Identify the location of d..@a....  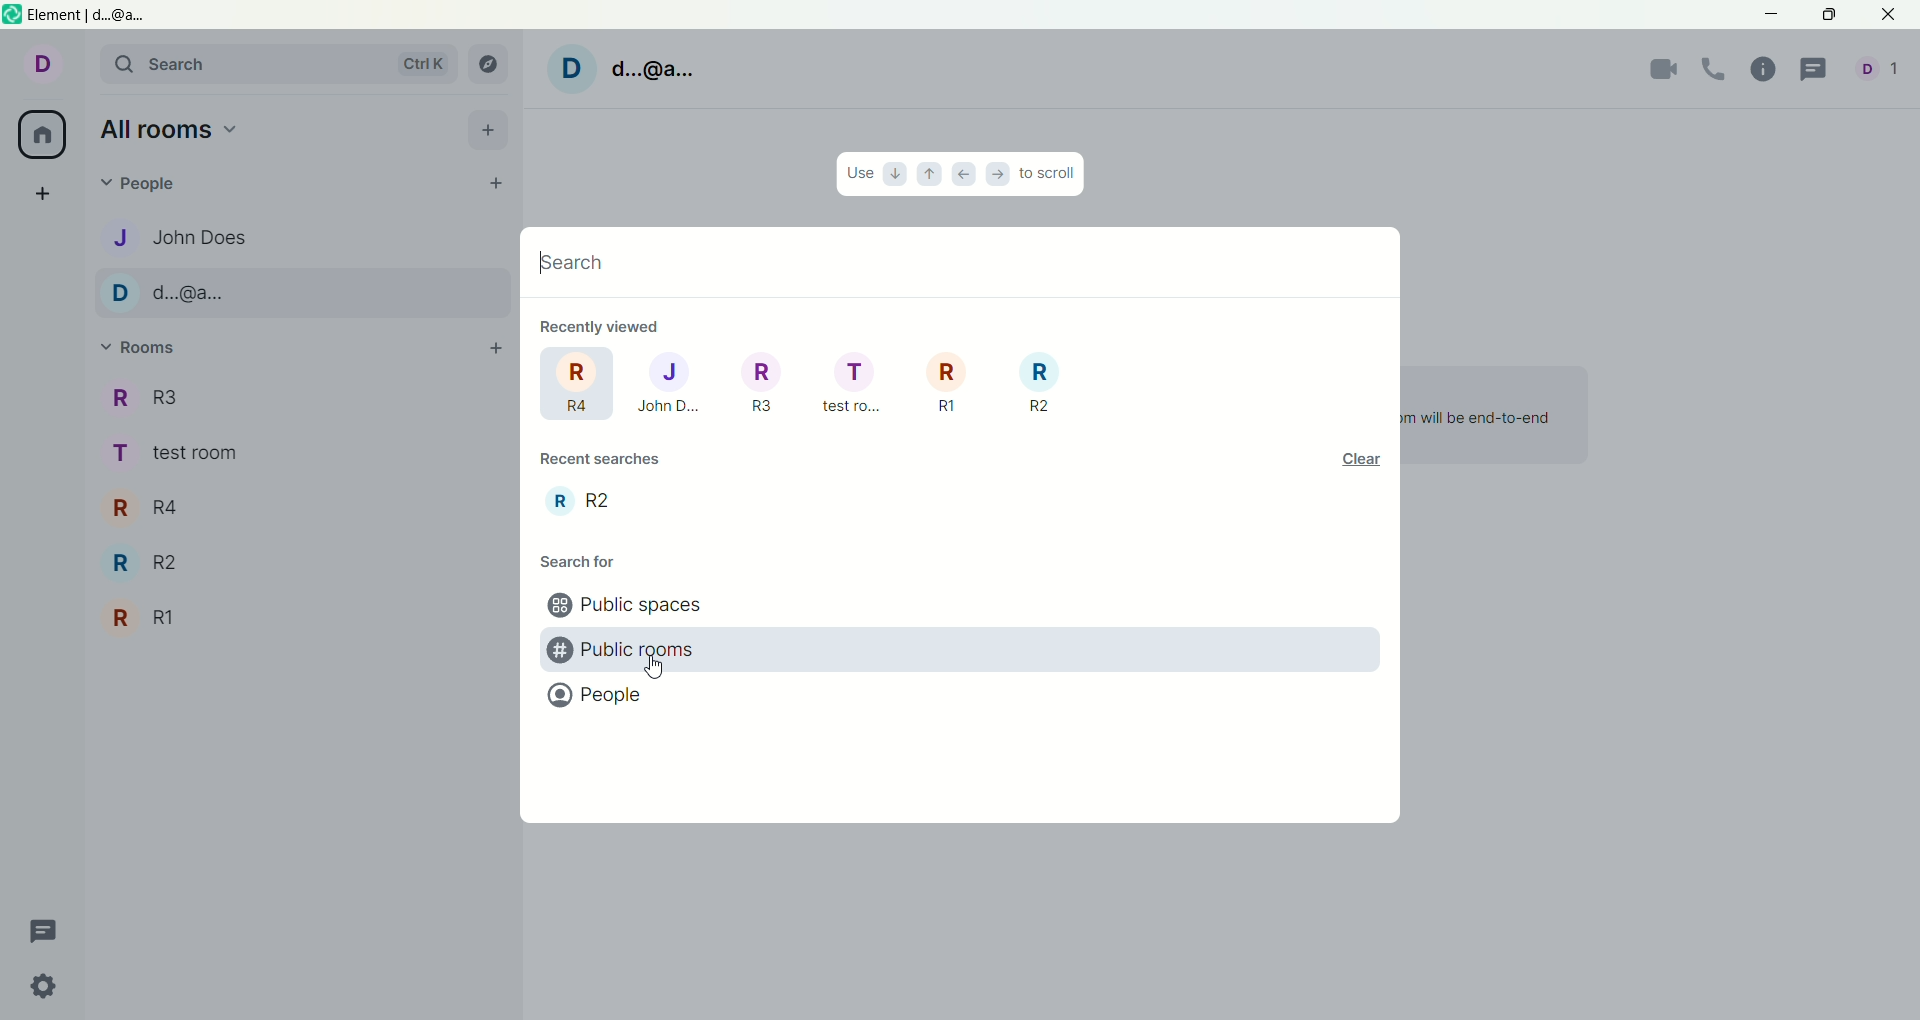
(652, 69).